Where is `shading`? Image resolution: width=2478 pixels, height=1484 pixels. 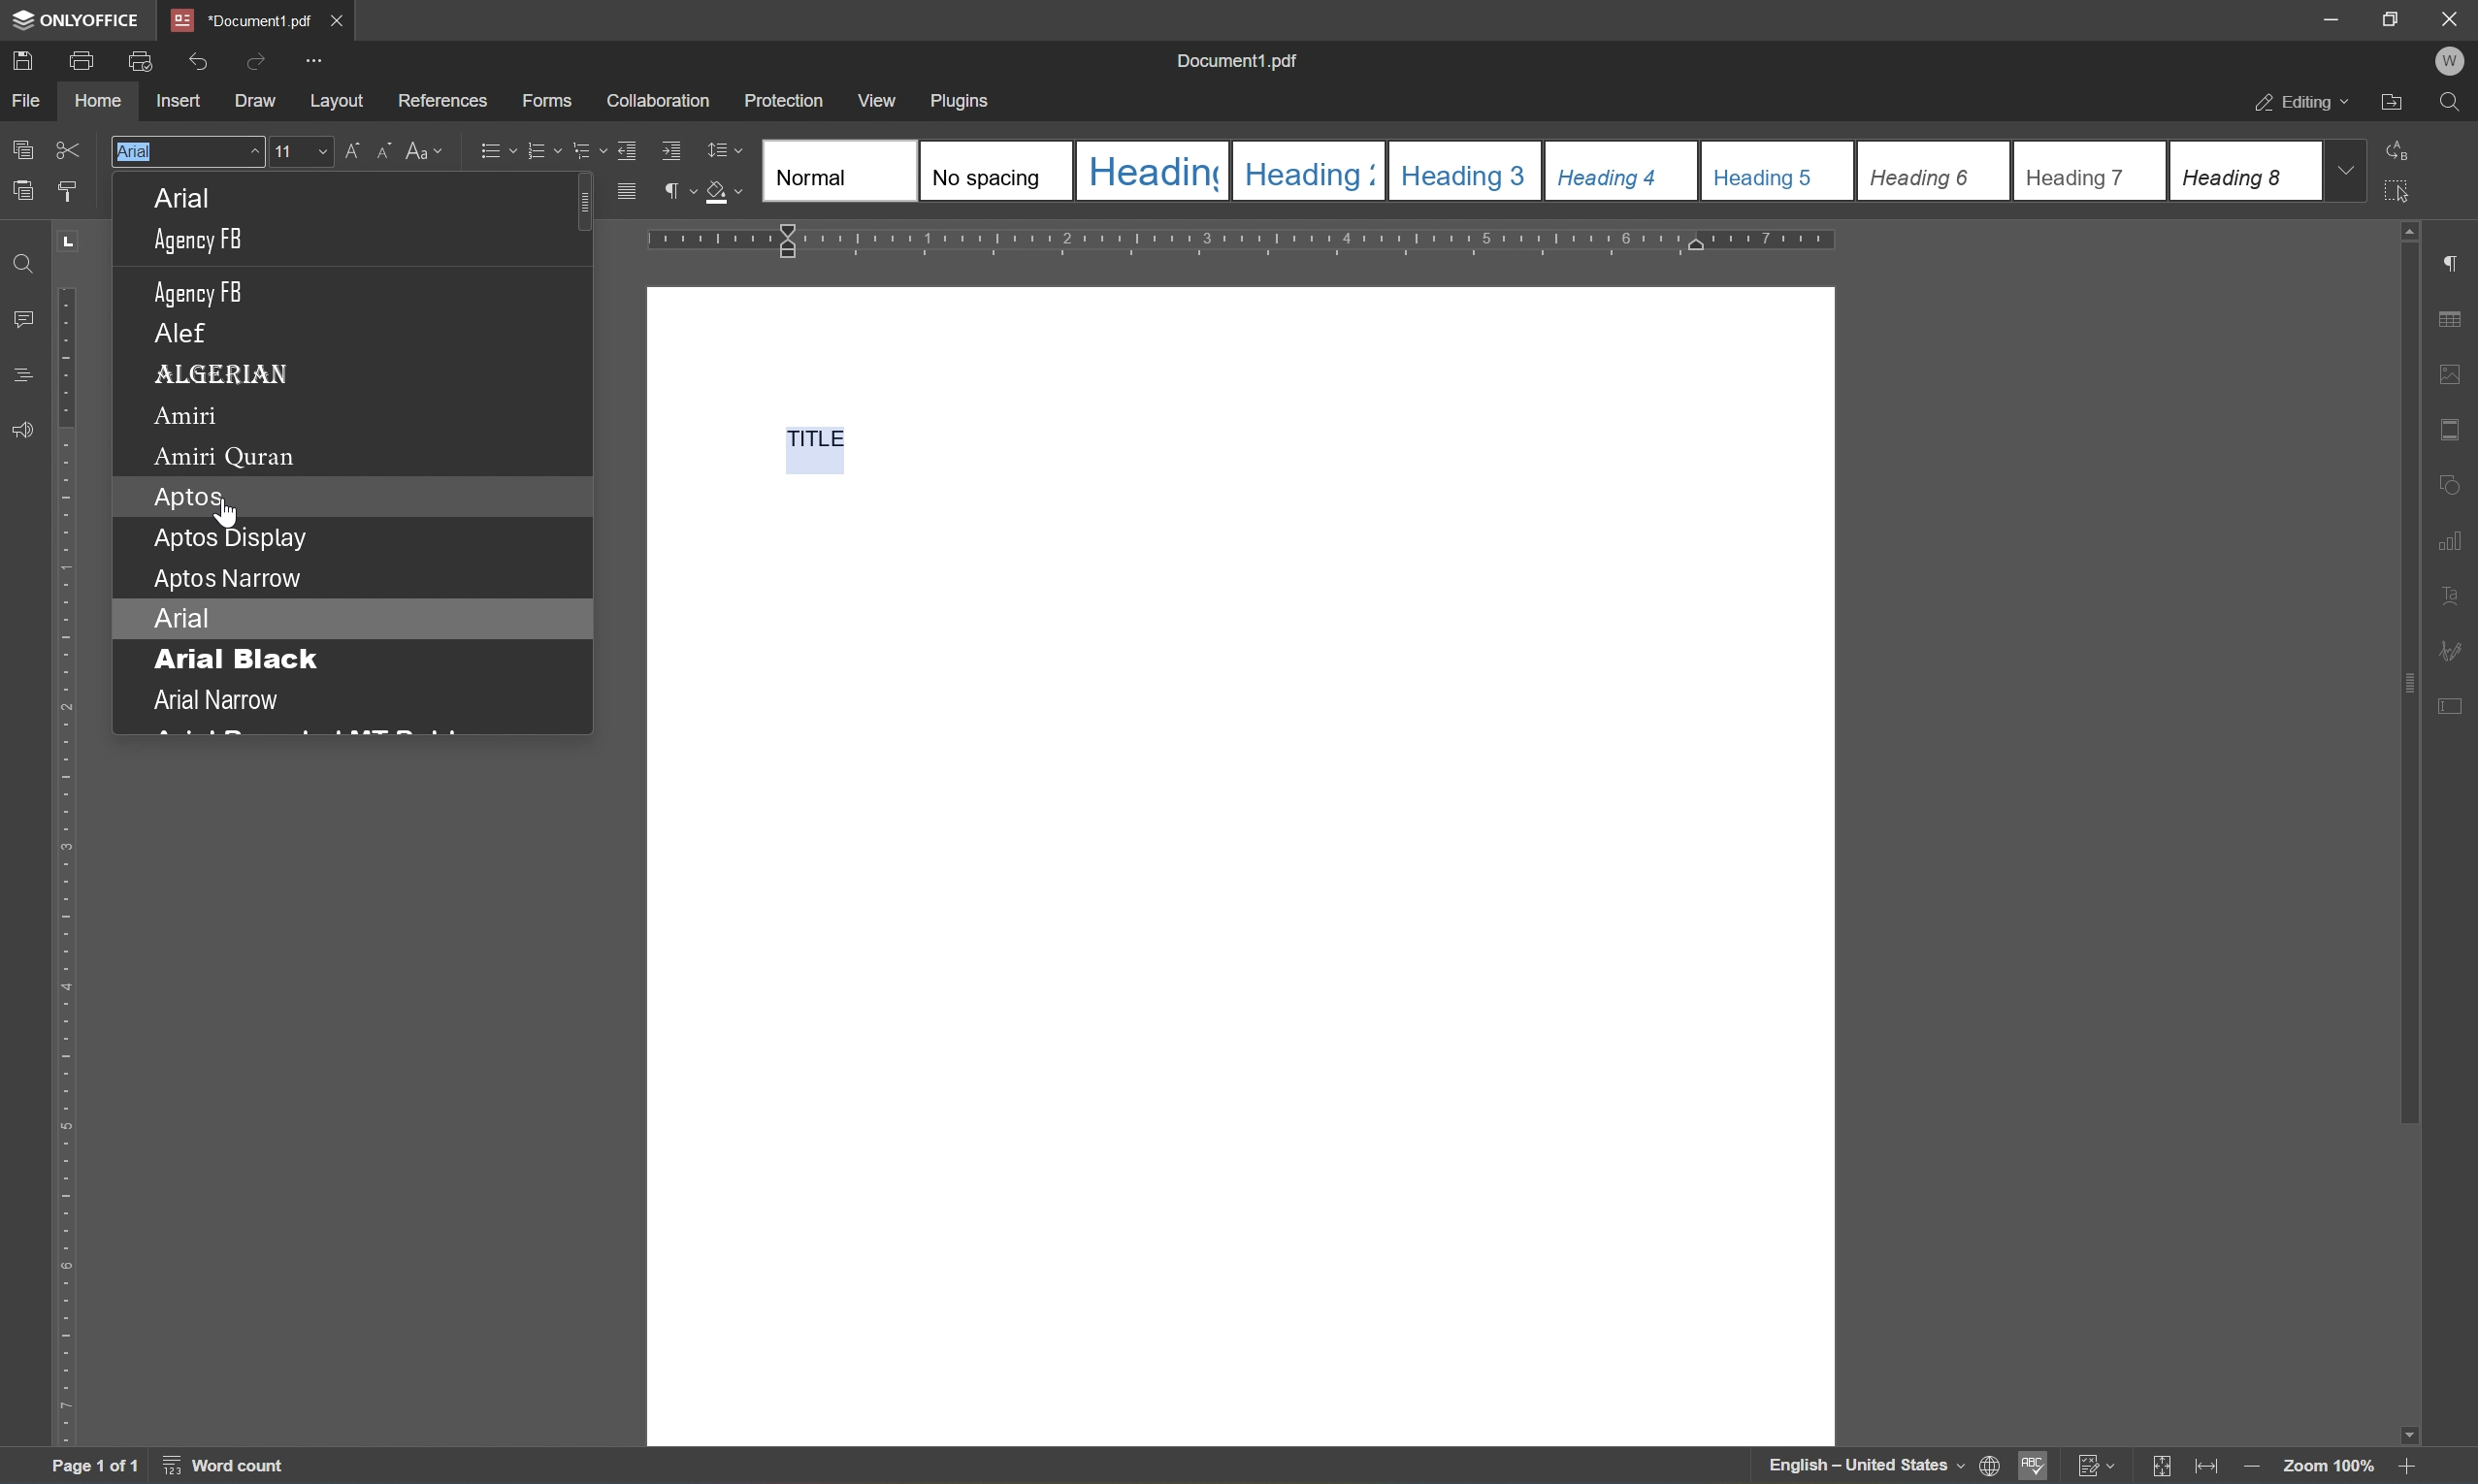 shading is located at coordinates (727, 192).